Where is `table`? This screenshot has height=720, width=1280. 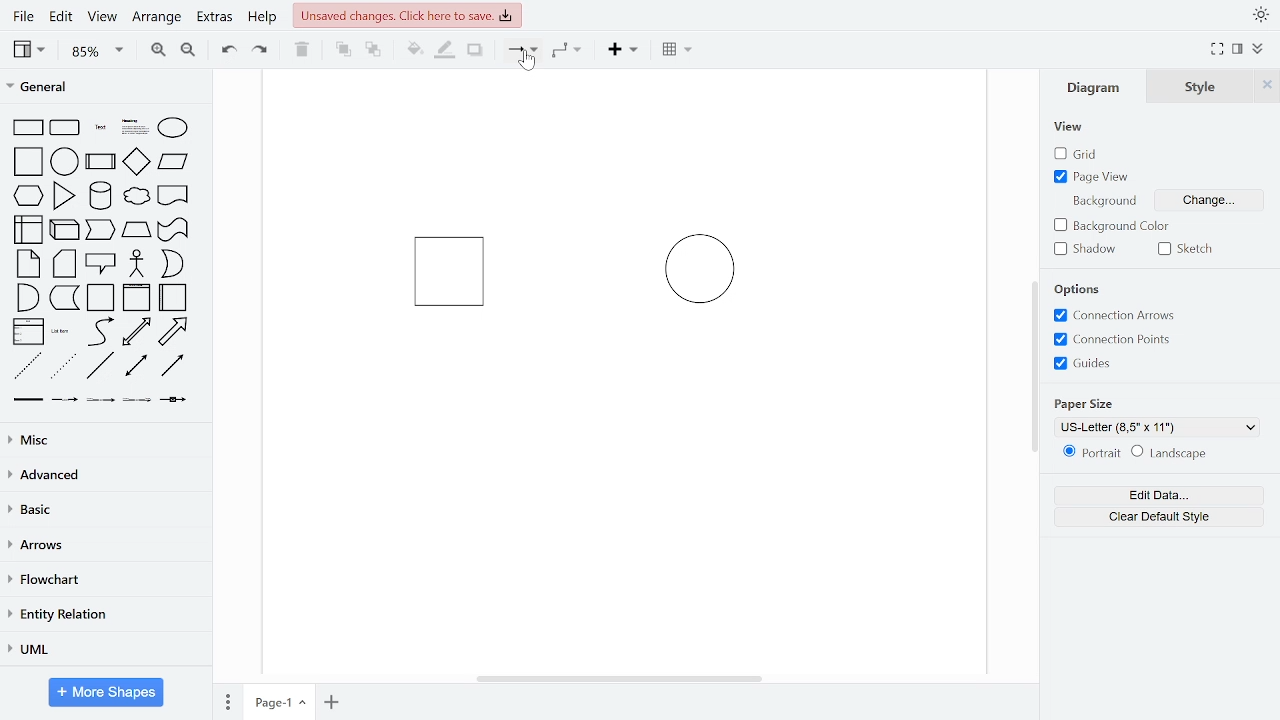
table is located at coordinates (679, 51).